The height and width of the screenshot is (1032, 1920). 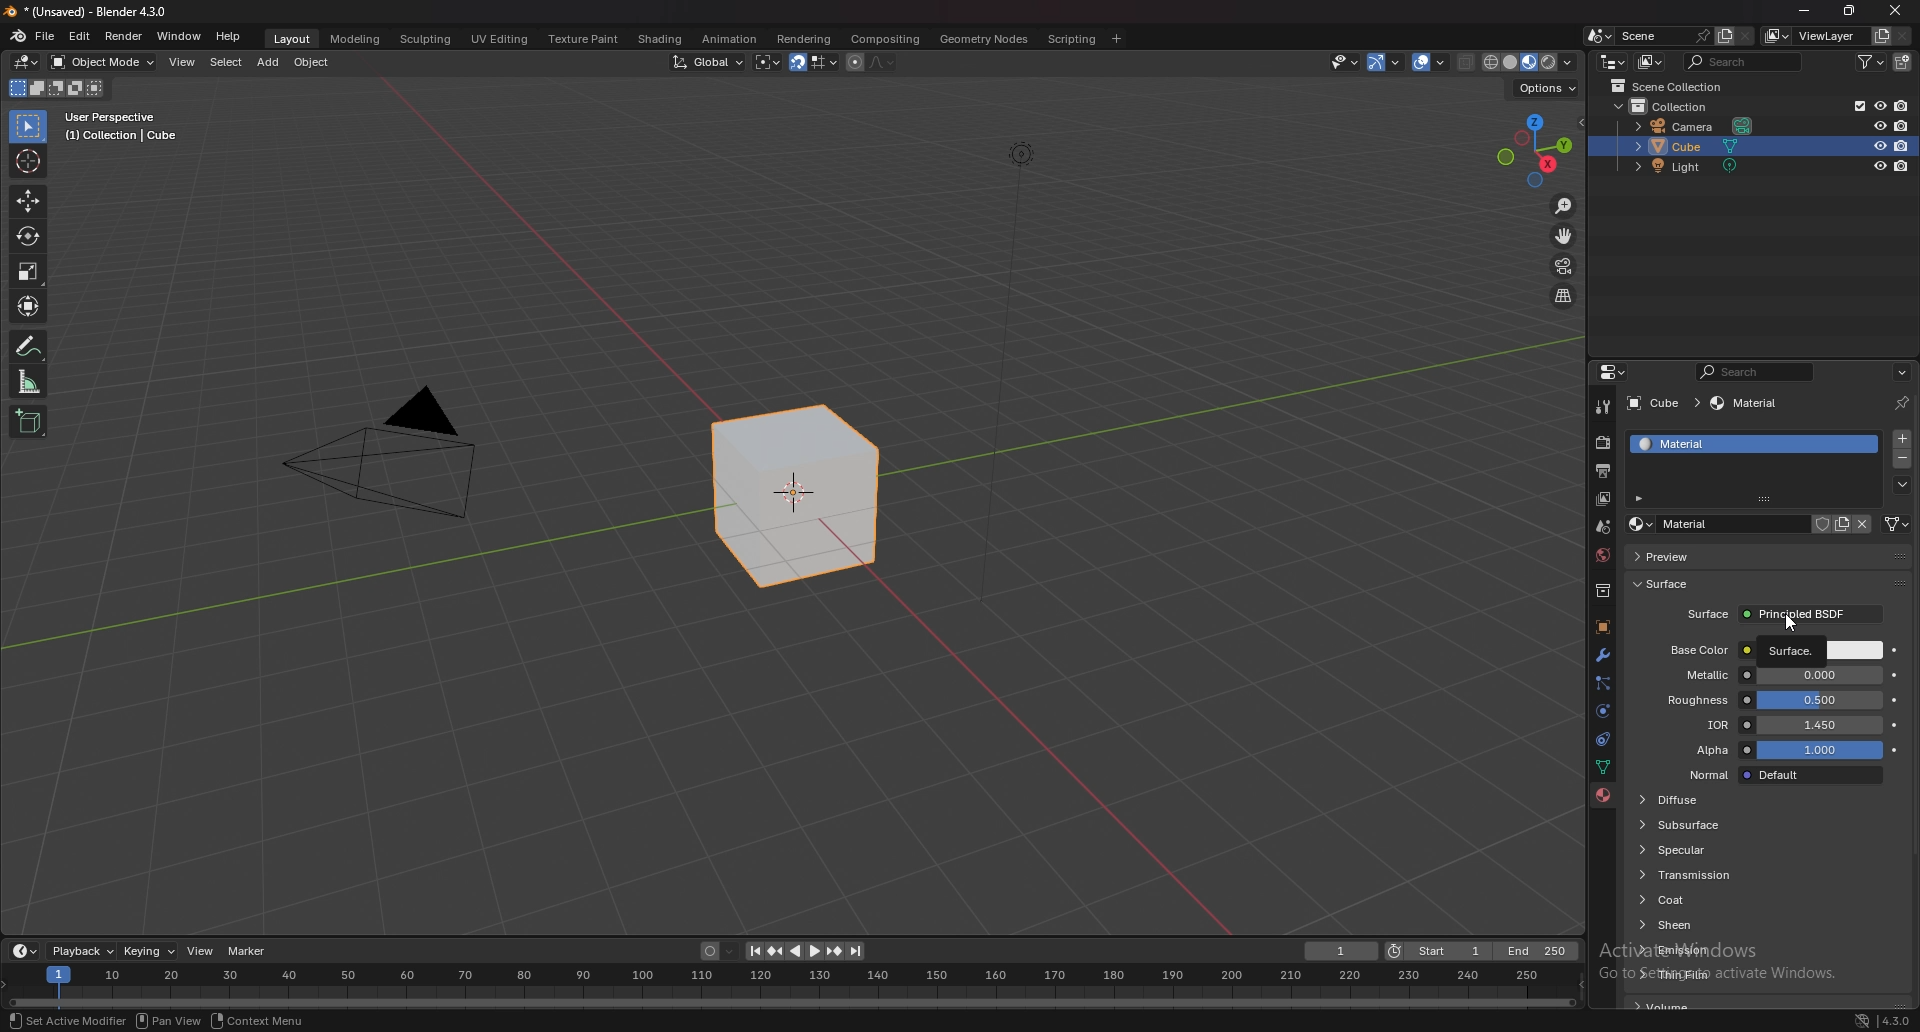 I want to click on fake user, so click(x=1818, y=523).